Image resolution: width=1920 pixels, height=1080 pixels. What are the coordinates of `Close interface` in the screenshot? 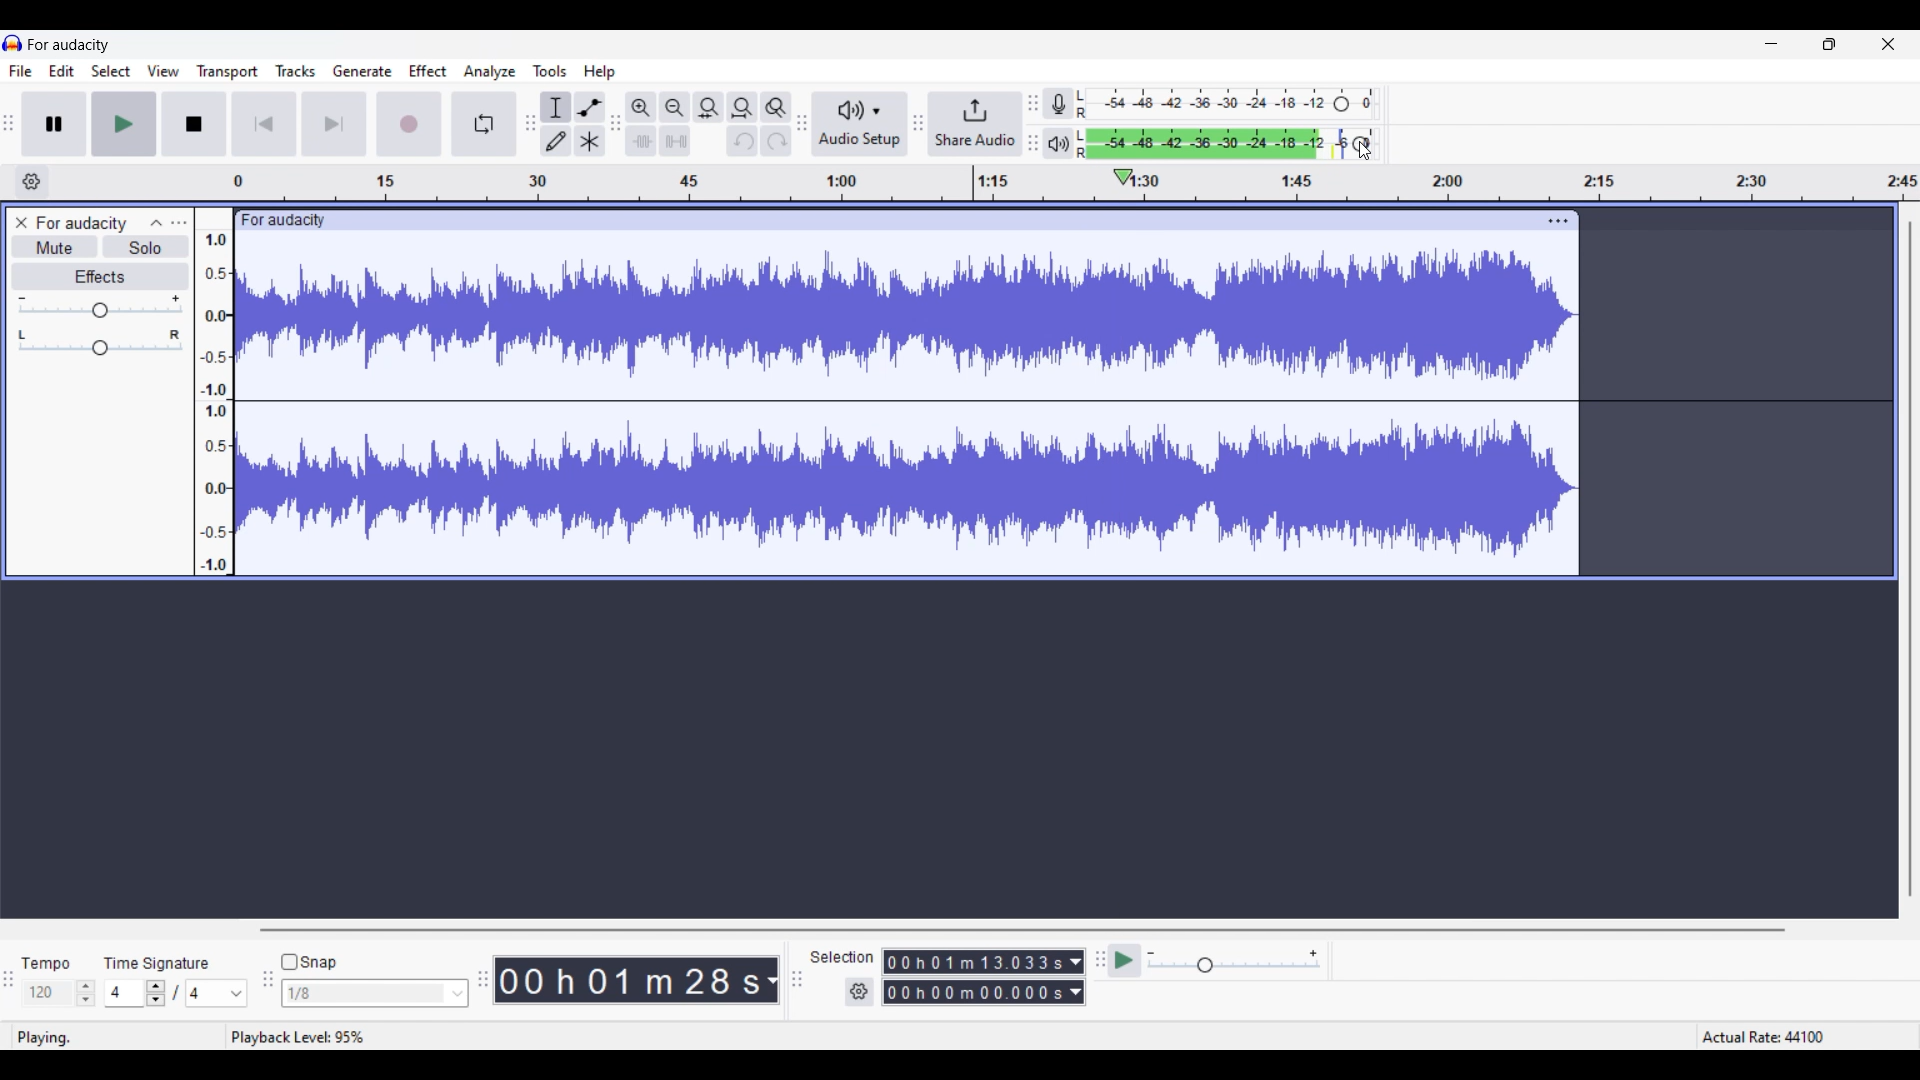 It's located at (1888, 44).